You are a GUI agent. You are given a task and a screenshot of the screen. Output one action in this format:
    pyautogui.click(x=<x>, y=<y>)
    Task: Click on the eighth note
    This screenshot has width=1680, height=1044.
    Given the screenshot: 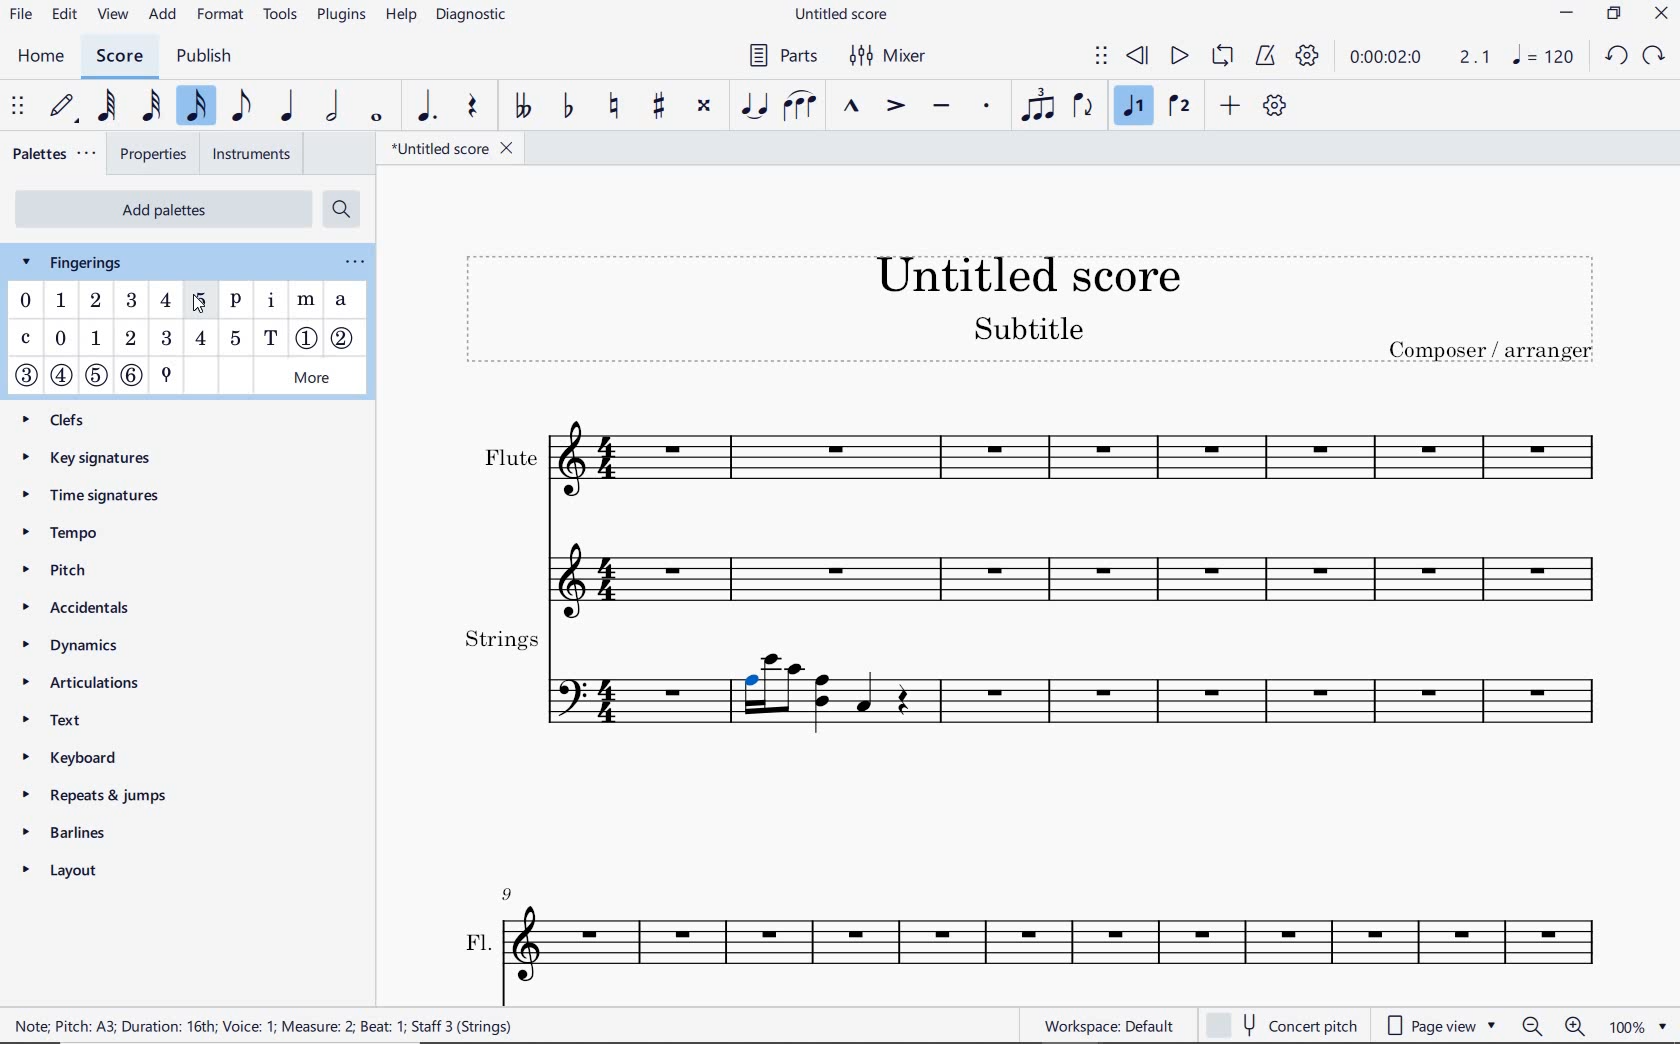 What is the action you would take?
    pyautogui.click(x=239, y=106)
    